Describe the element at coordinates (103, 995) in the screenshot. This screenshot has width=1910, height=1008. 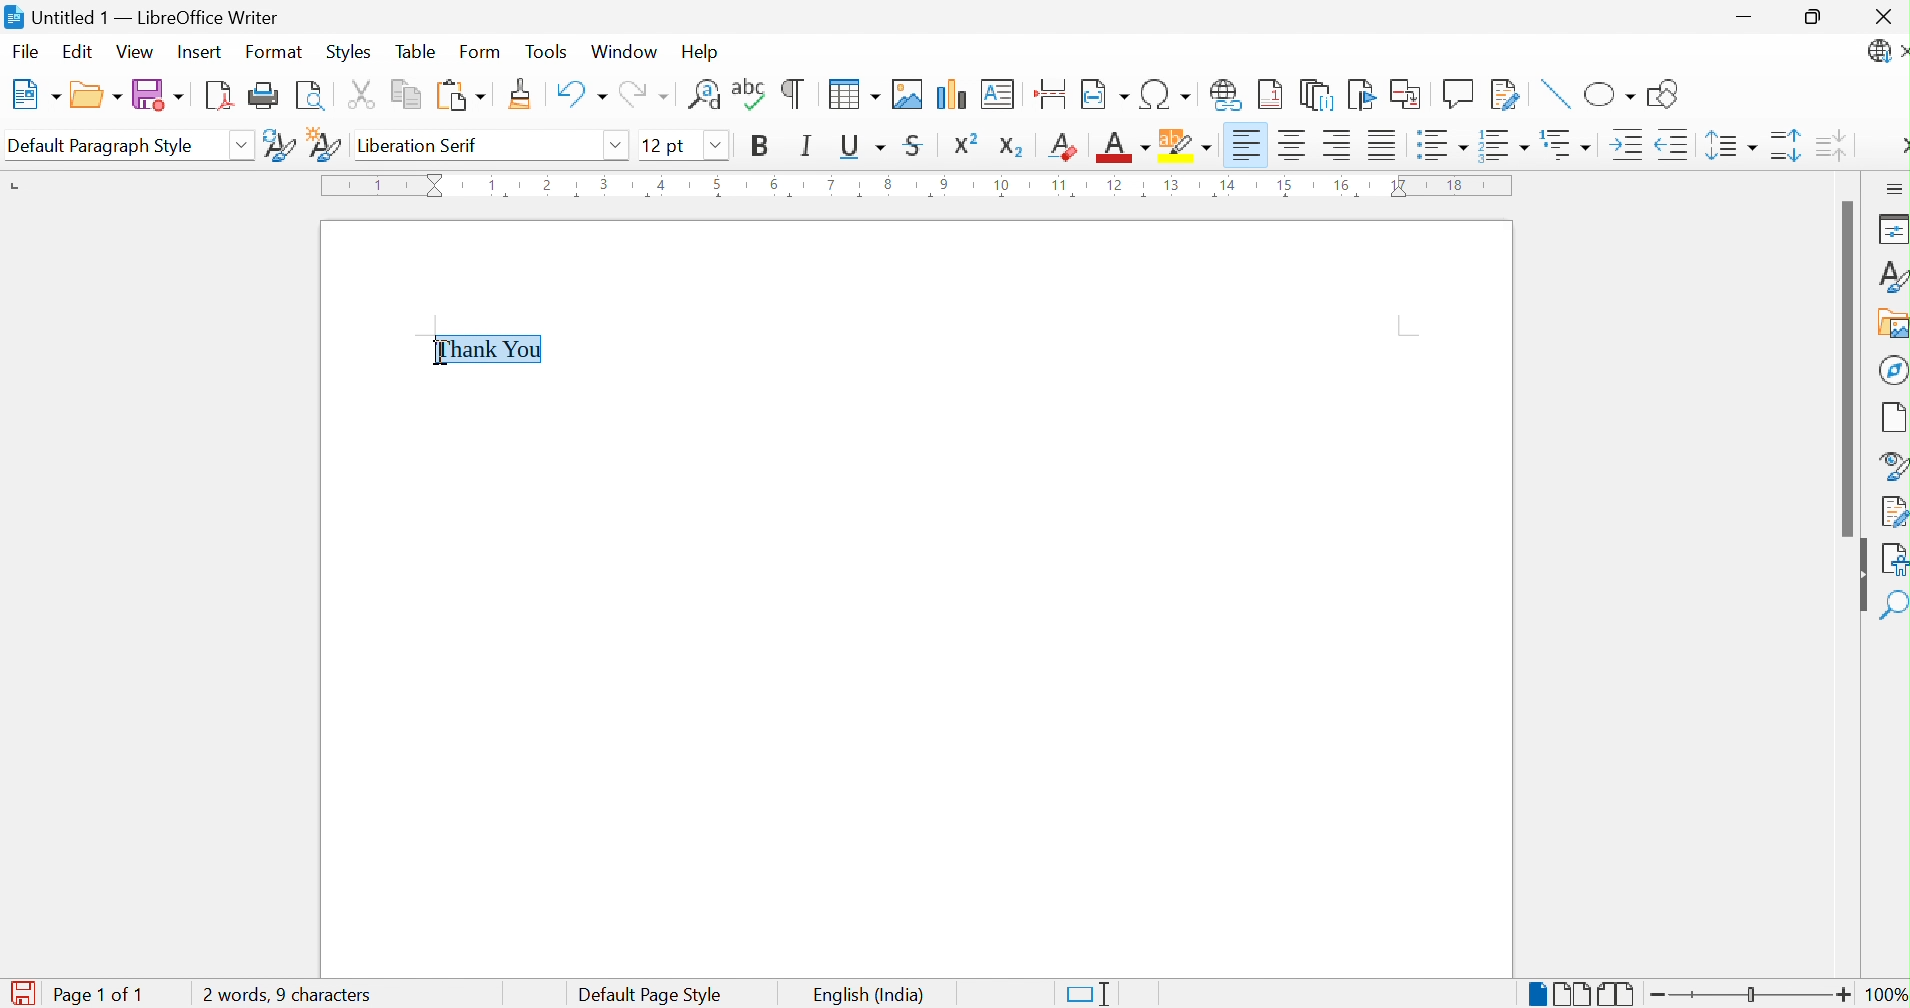
I see `Page 1 of 1` at that location.